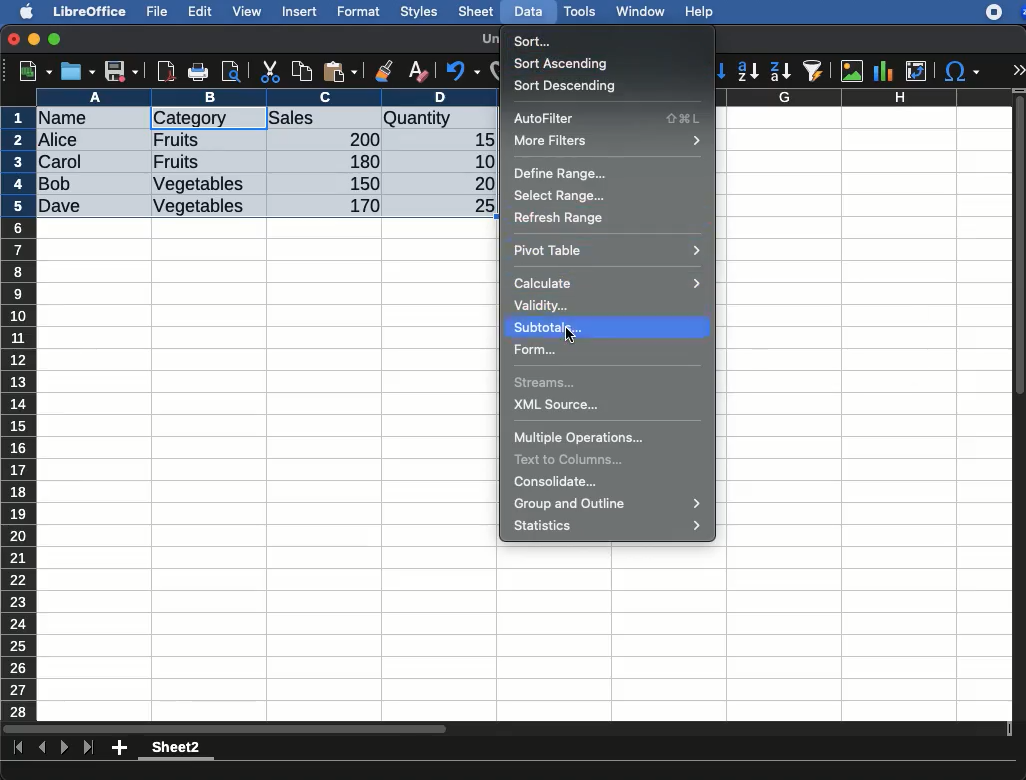  I want to click on edit, so click(200, 11).